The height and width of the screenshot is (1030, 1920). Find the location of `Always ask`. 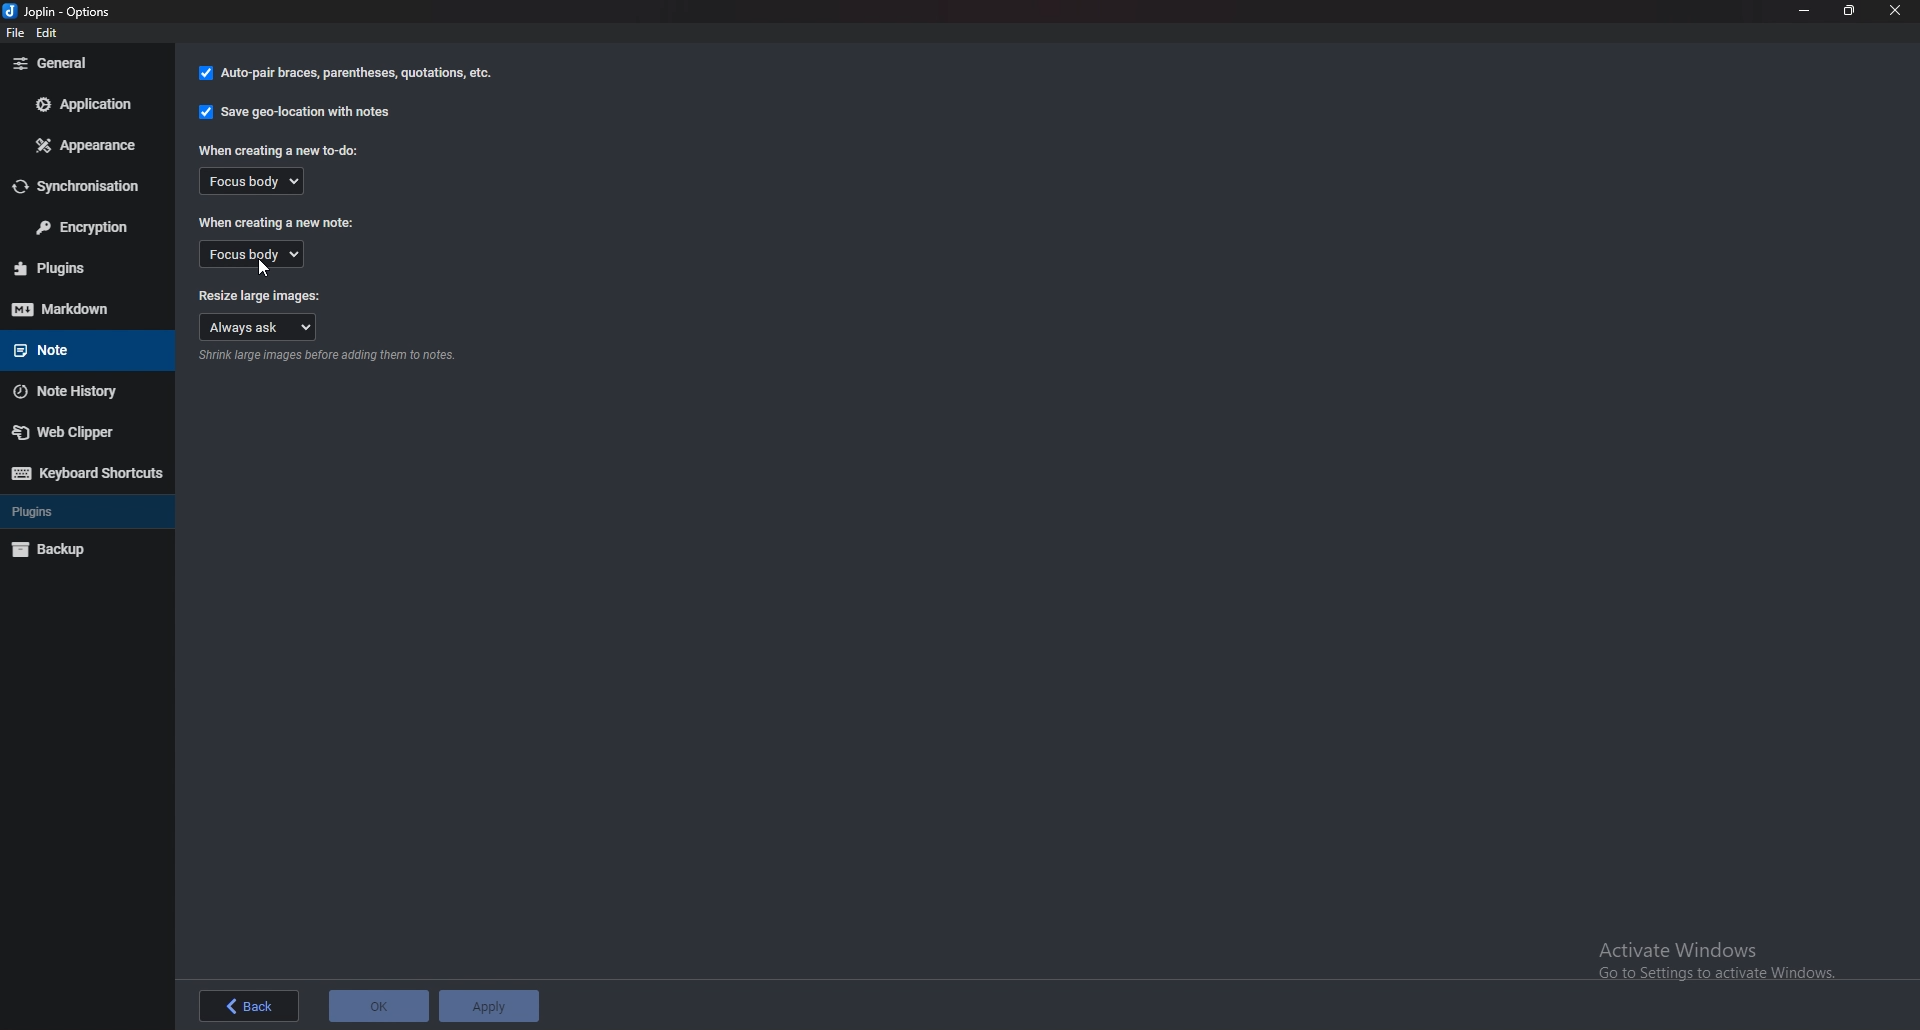

Always ask is located at coordinates (260, 326).